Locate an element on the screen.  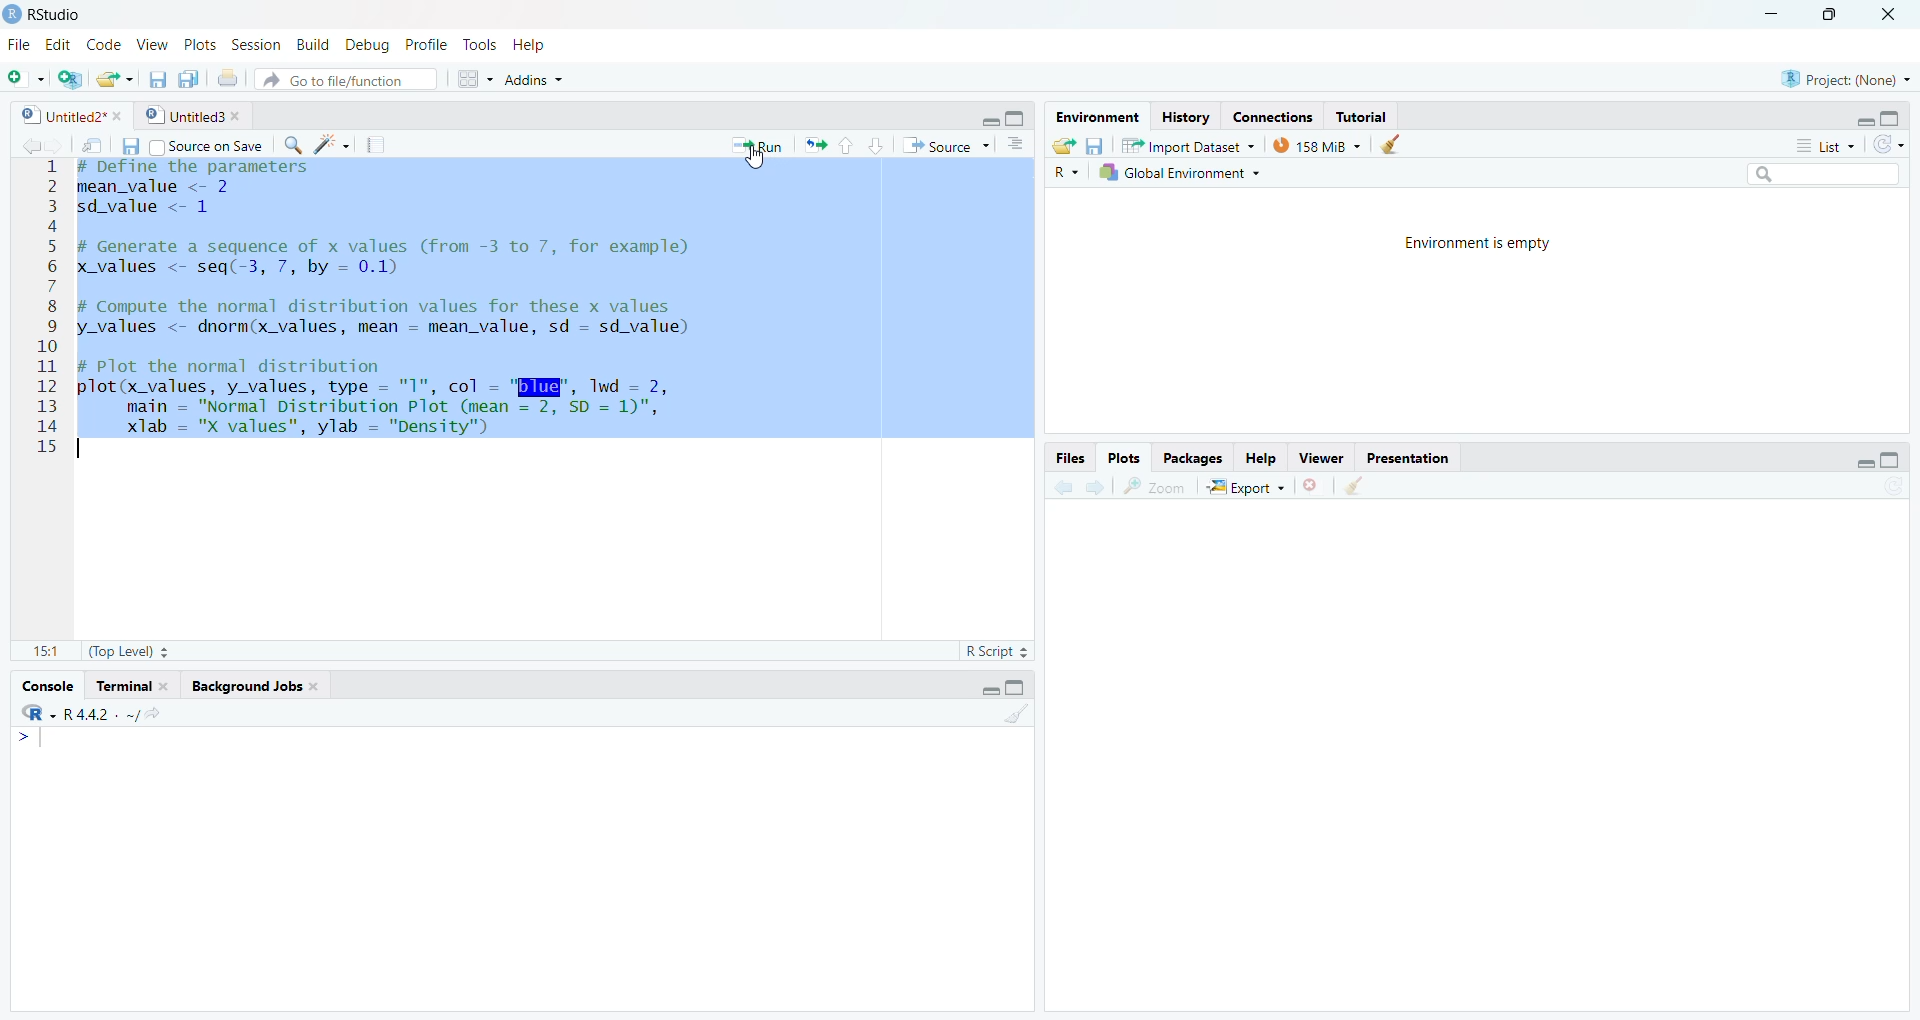
Go to file/function is located at coordinates (351, 79).